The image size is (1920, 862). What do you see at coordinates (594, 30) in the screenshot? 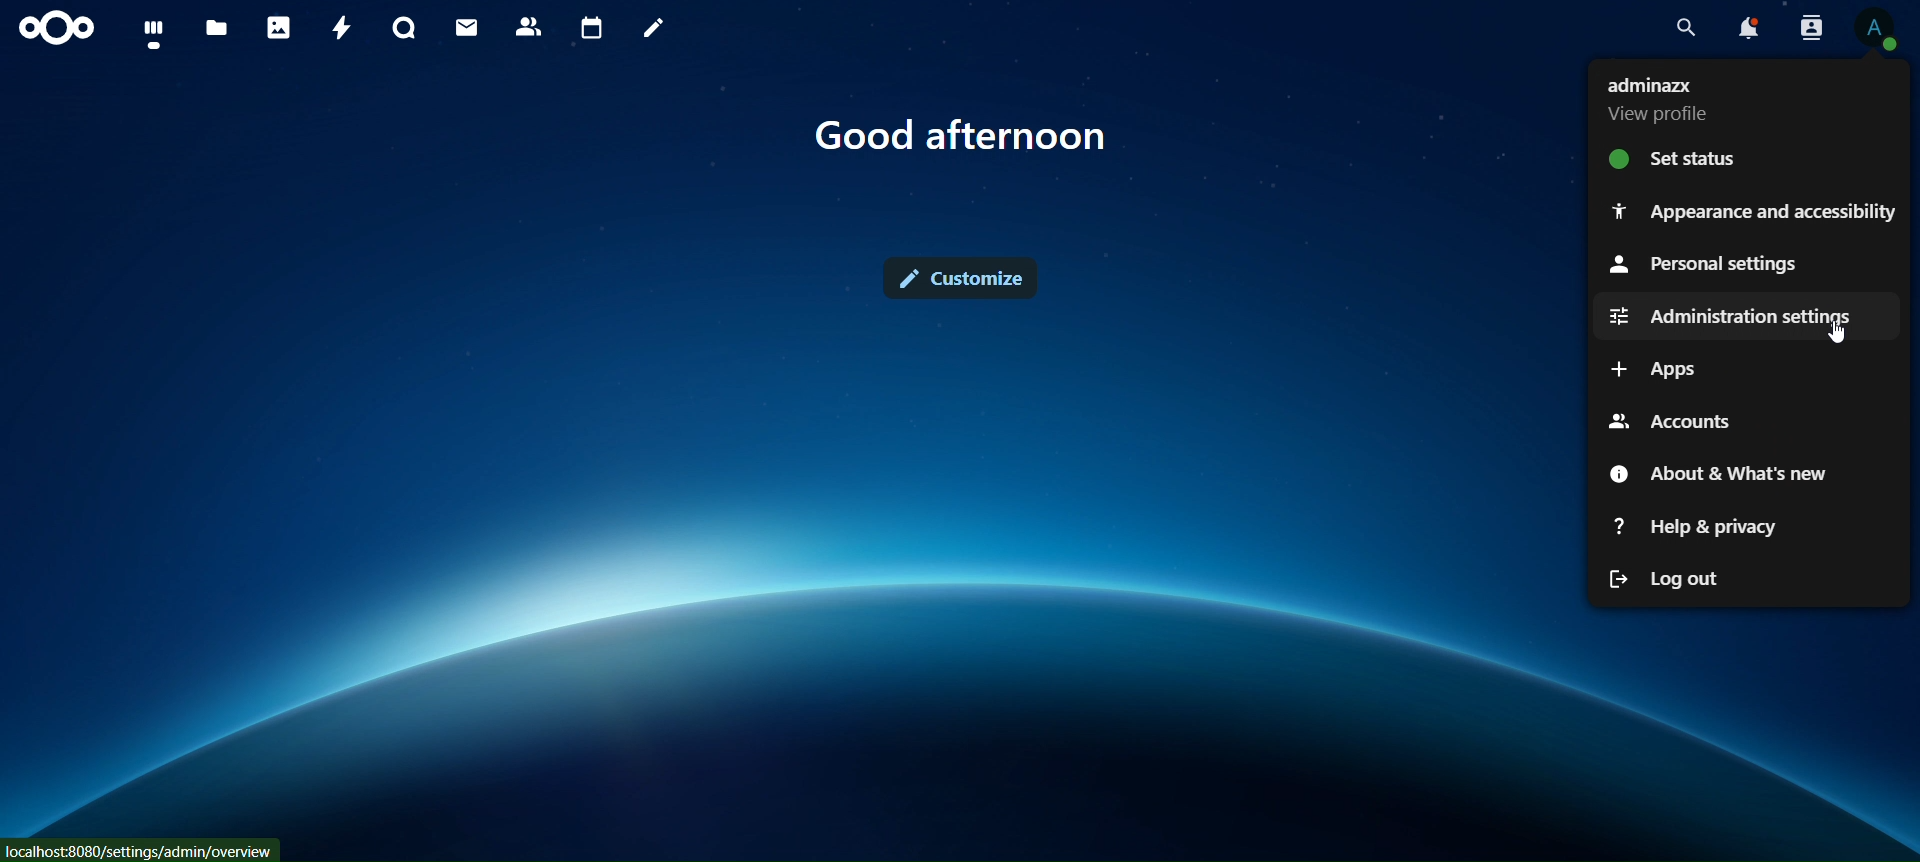
I see `calendar` at bounding box center [594, 30].